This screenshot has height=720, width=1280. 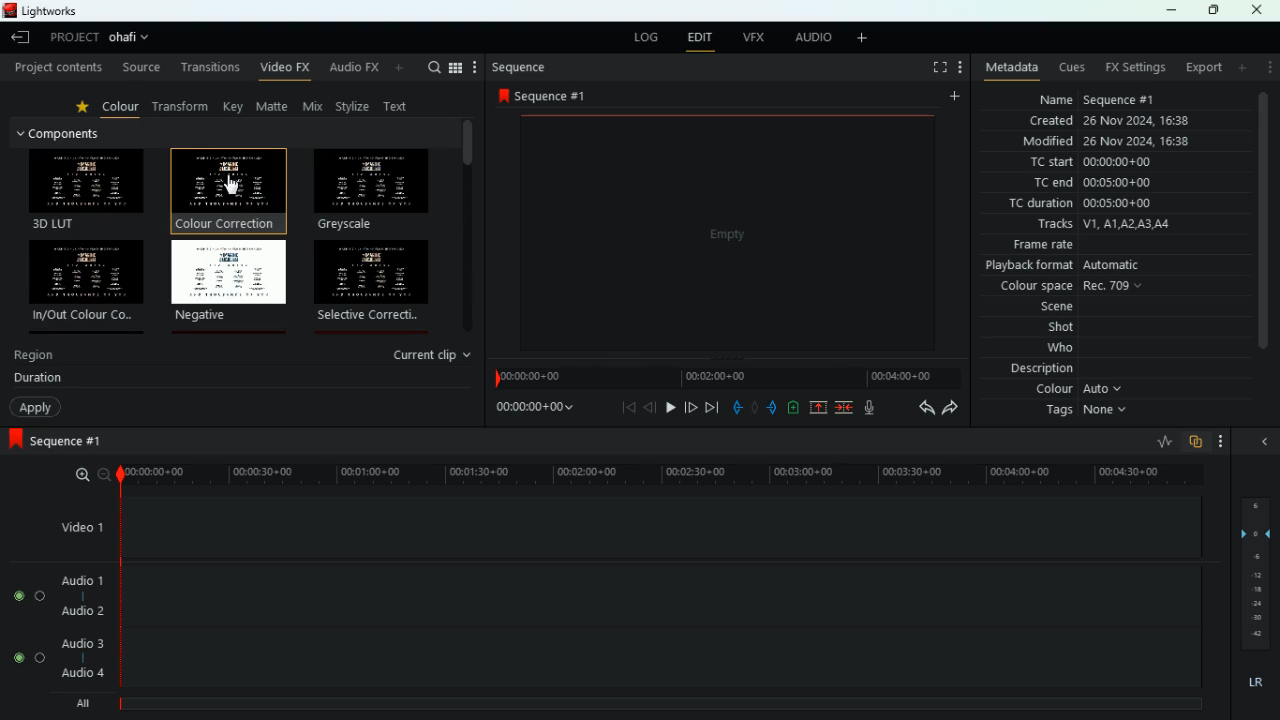 What do you see at coordinates (646, 36) in the screenshot?
I see `log` at bounding box center [646, 36].